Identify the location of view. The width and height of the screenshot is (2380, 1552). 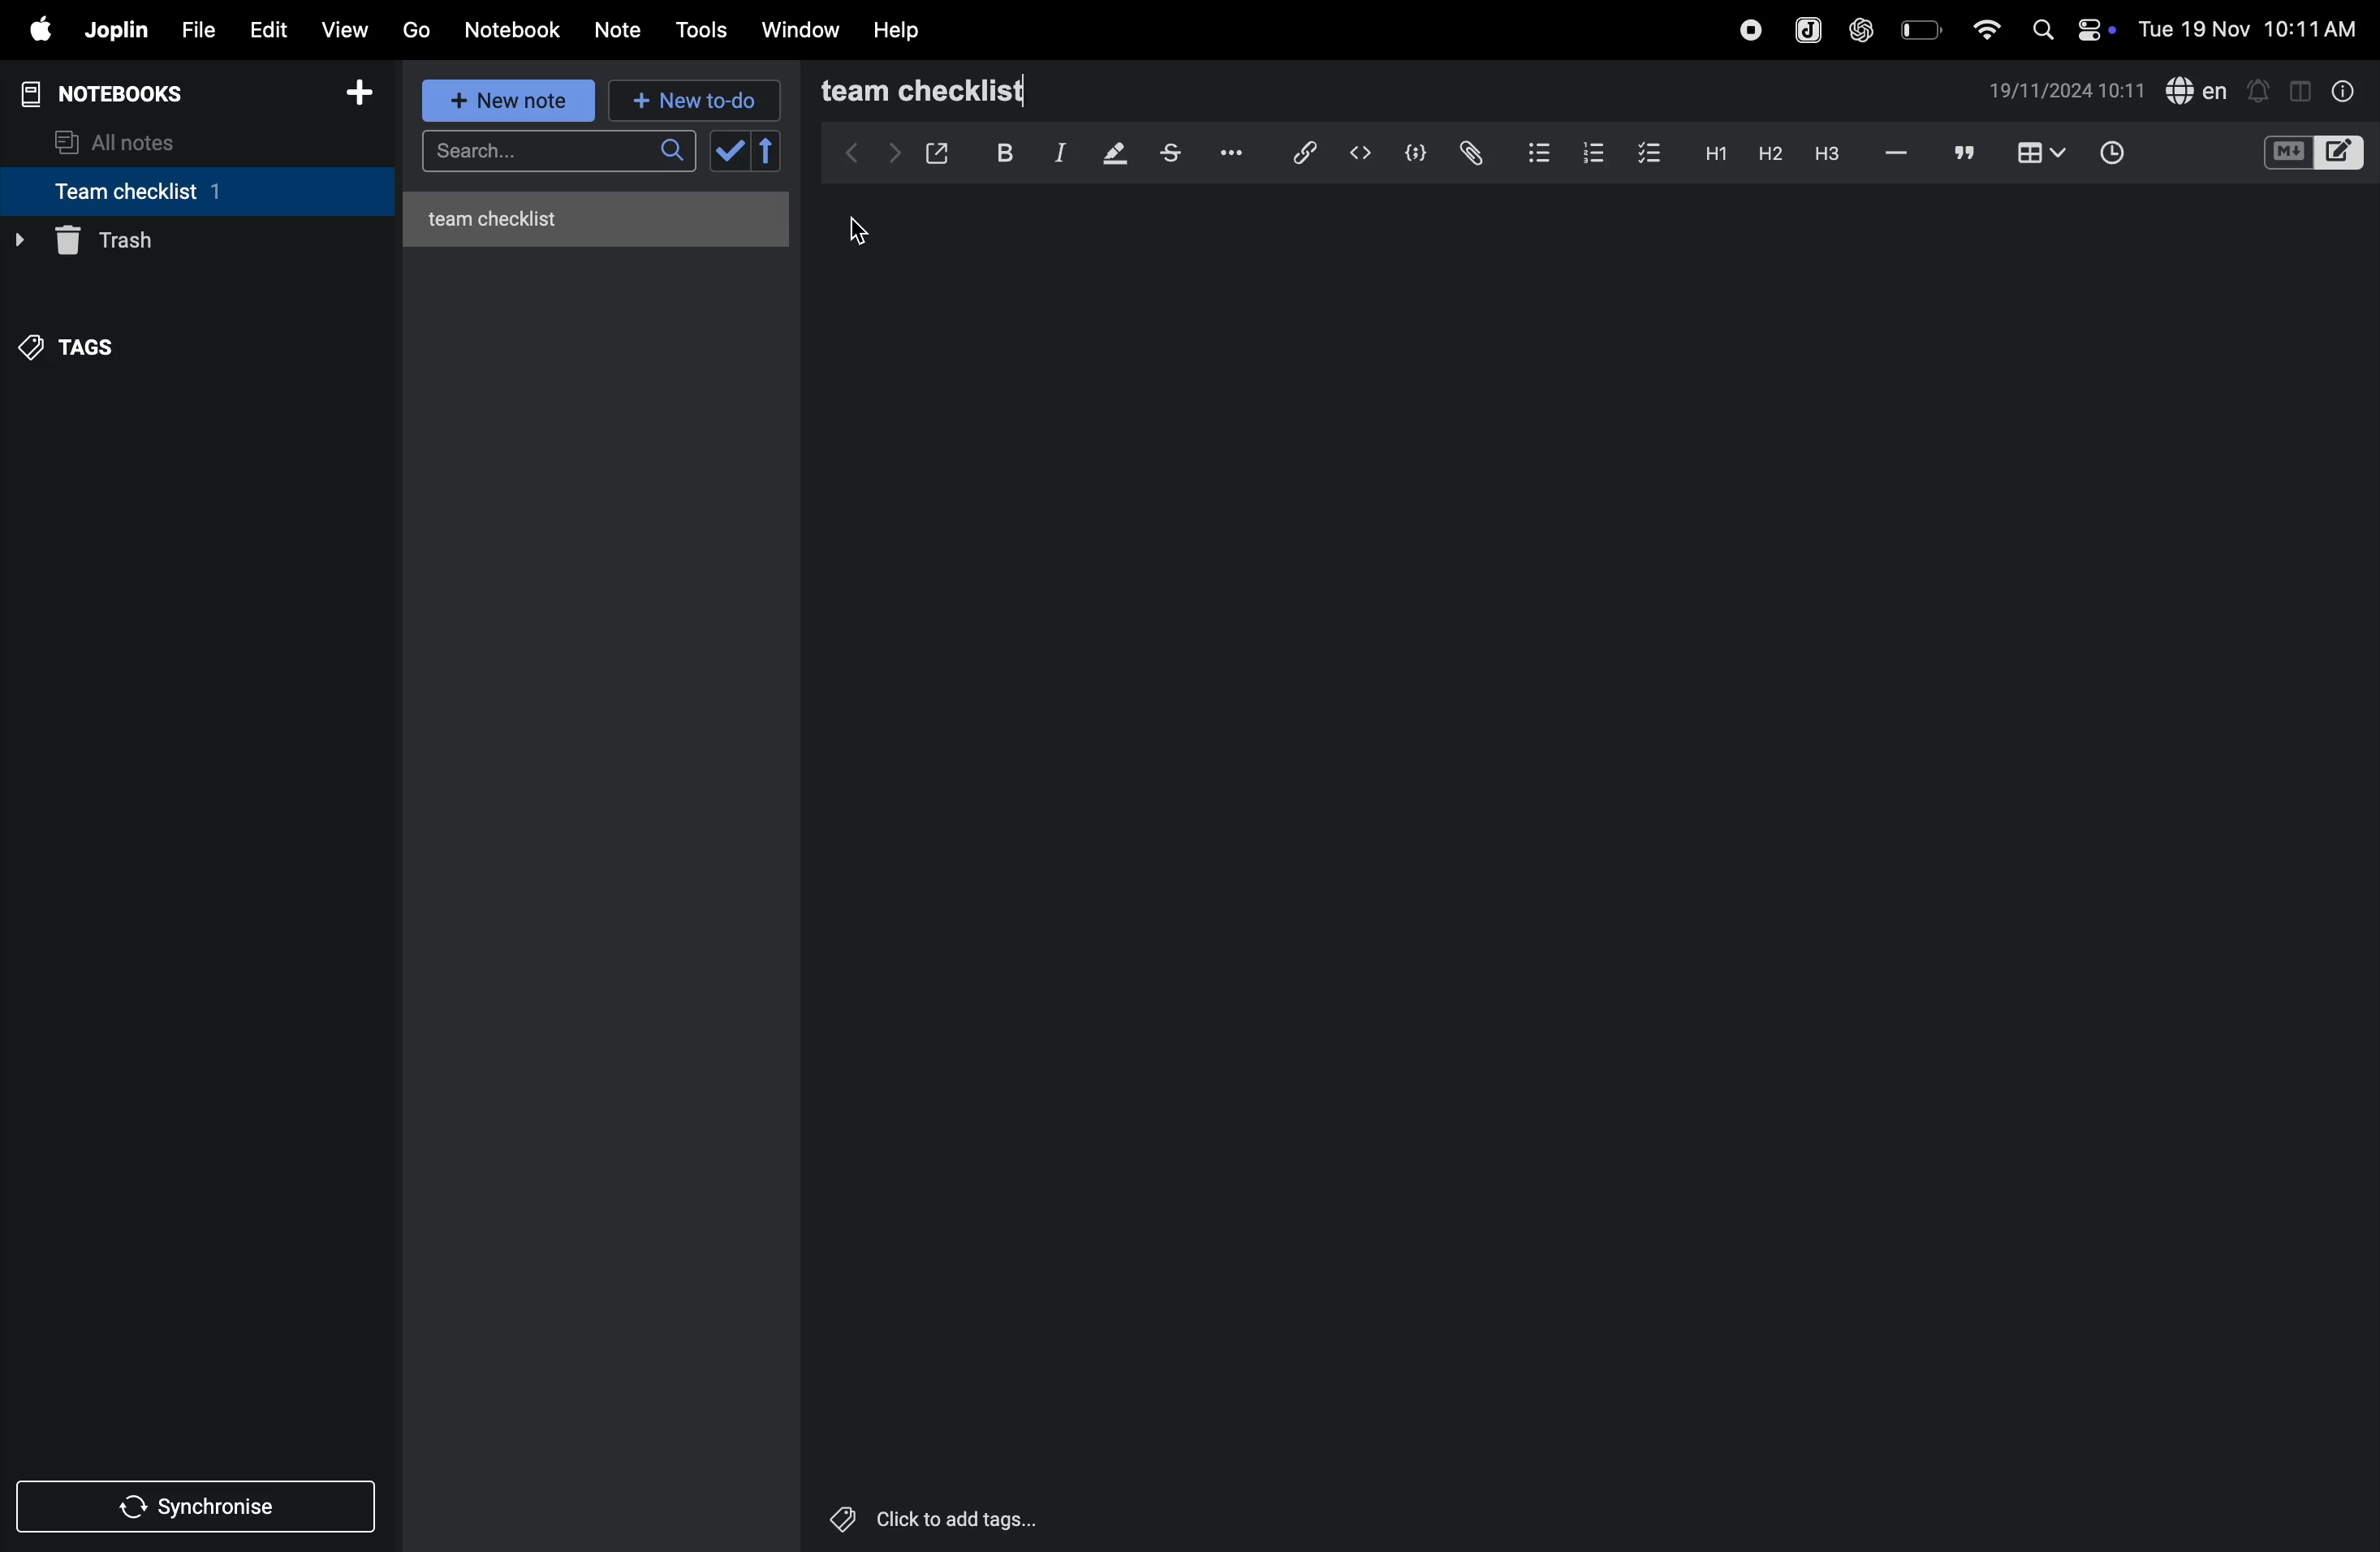
(349, 27).